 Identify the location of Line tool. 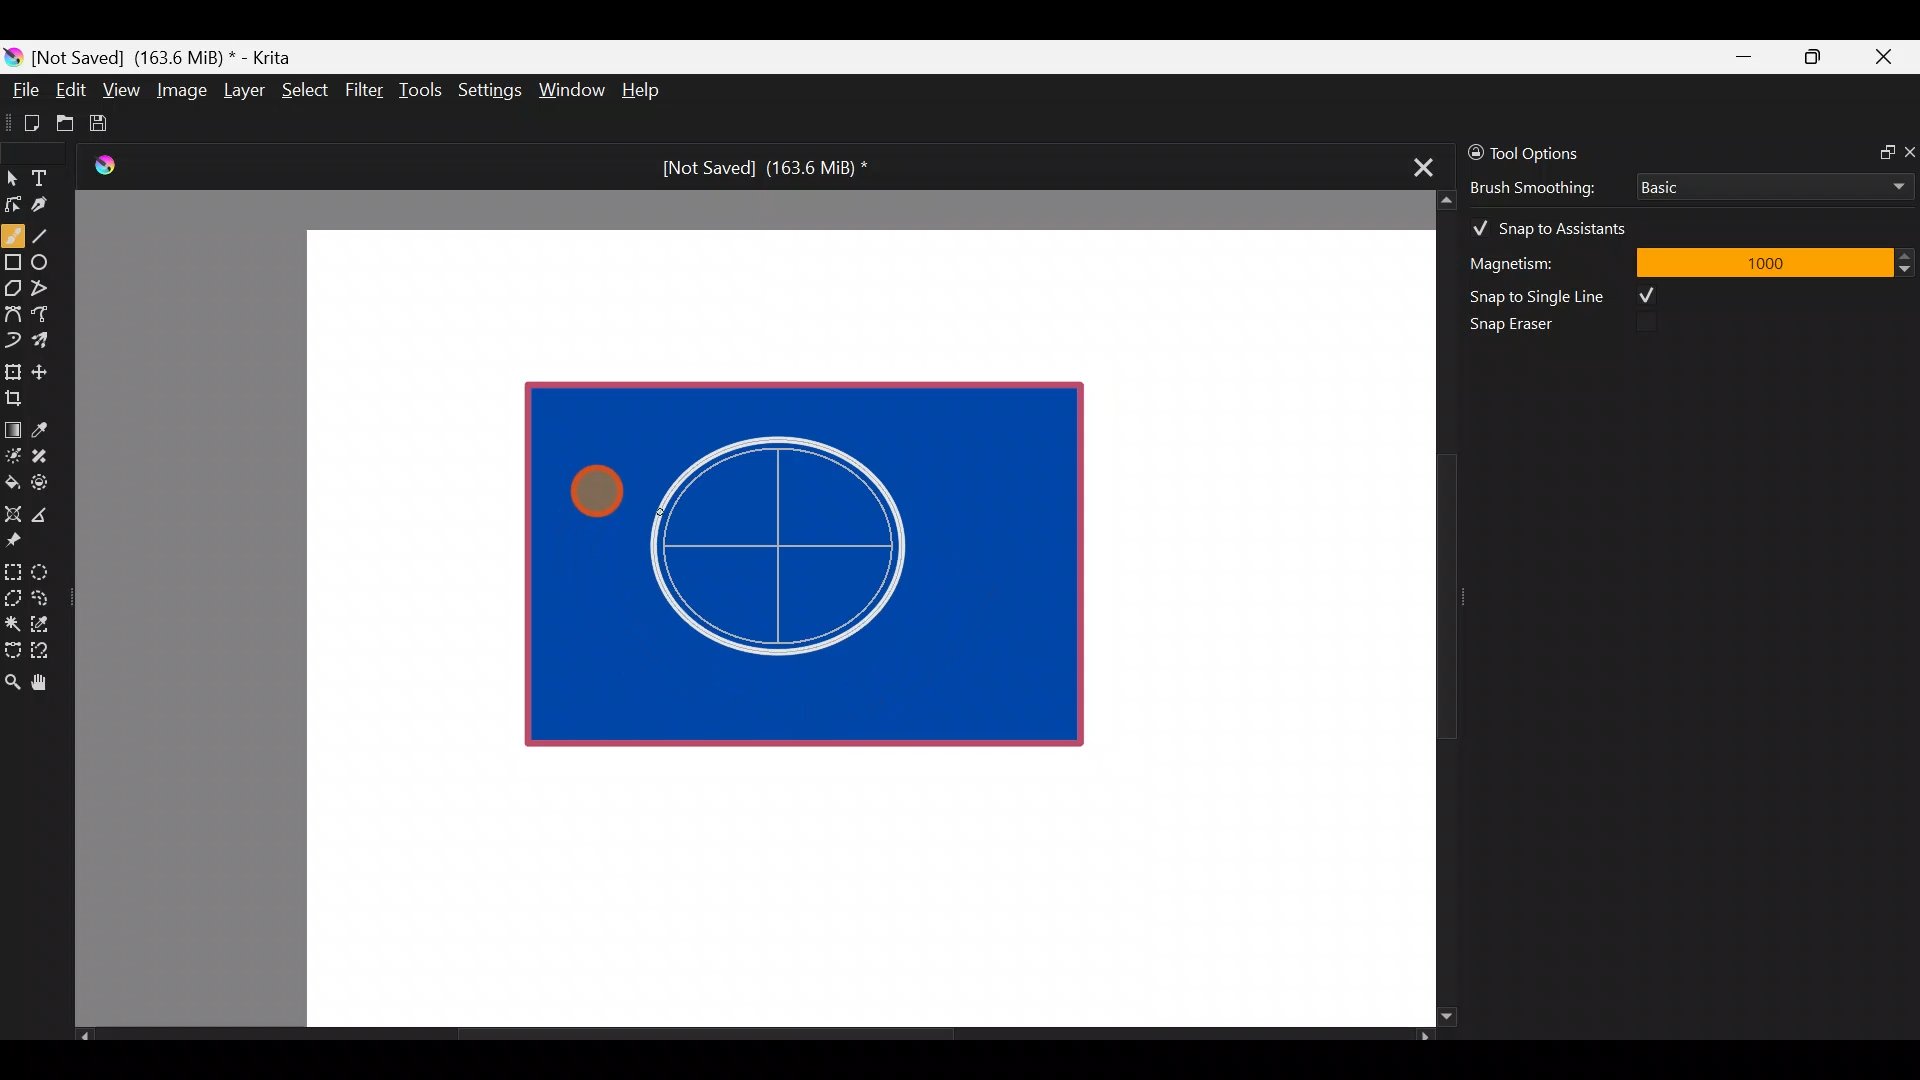
(53, 234).